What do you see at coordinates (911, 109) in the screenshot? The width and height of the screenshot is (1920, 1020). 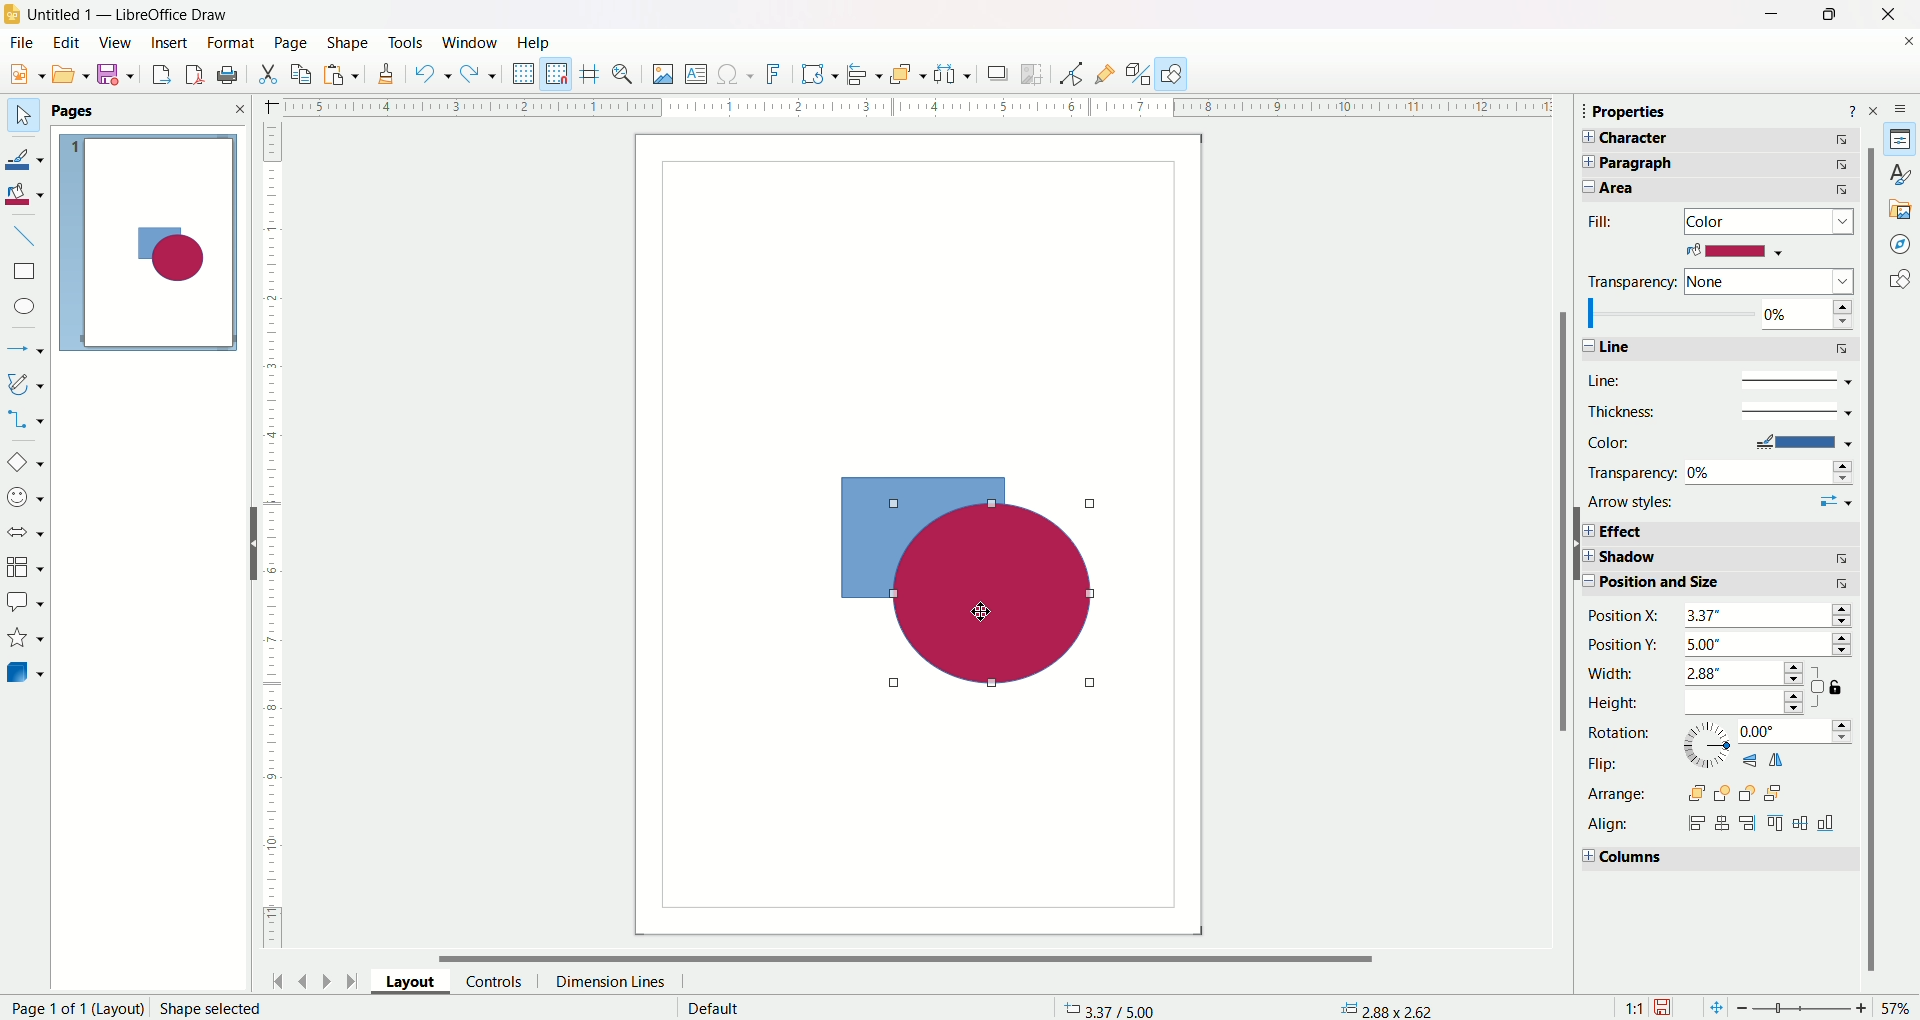 I see `horizontal ruler` at bounding box center [911, 109].